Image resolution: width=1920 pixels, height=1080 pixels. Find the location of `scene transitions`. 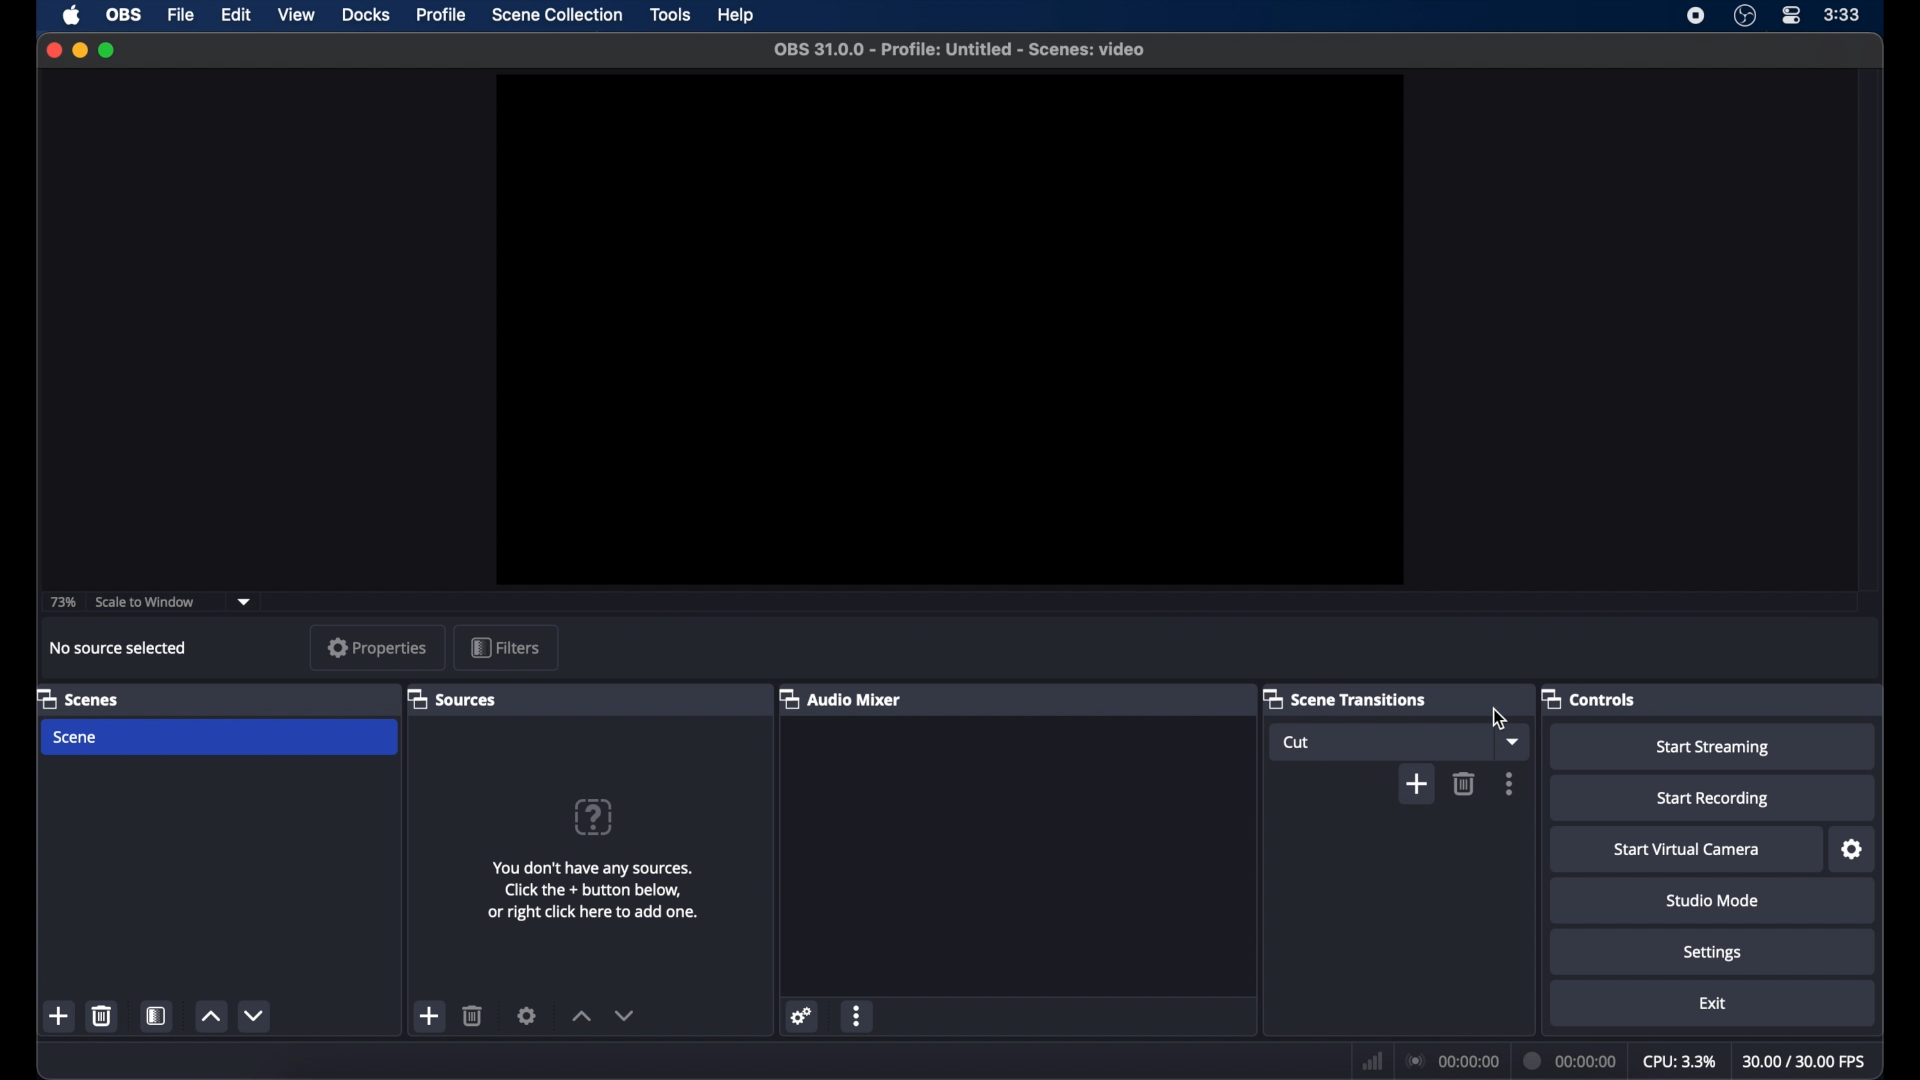

scene transitions is located at coordinates (1346, 698).